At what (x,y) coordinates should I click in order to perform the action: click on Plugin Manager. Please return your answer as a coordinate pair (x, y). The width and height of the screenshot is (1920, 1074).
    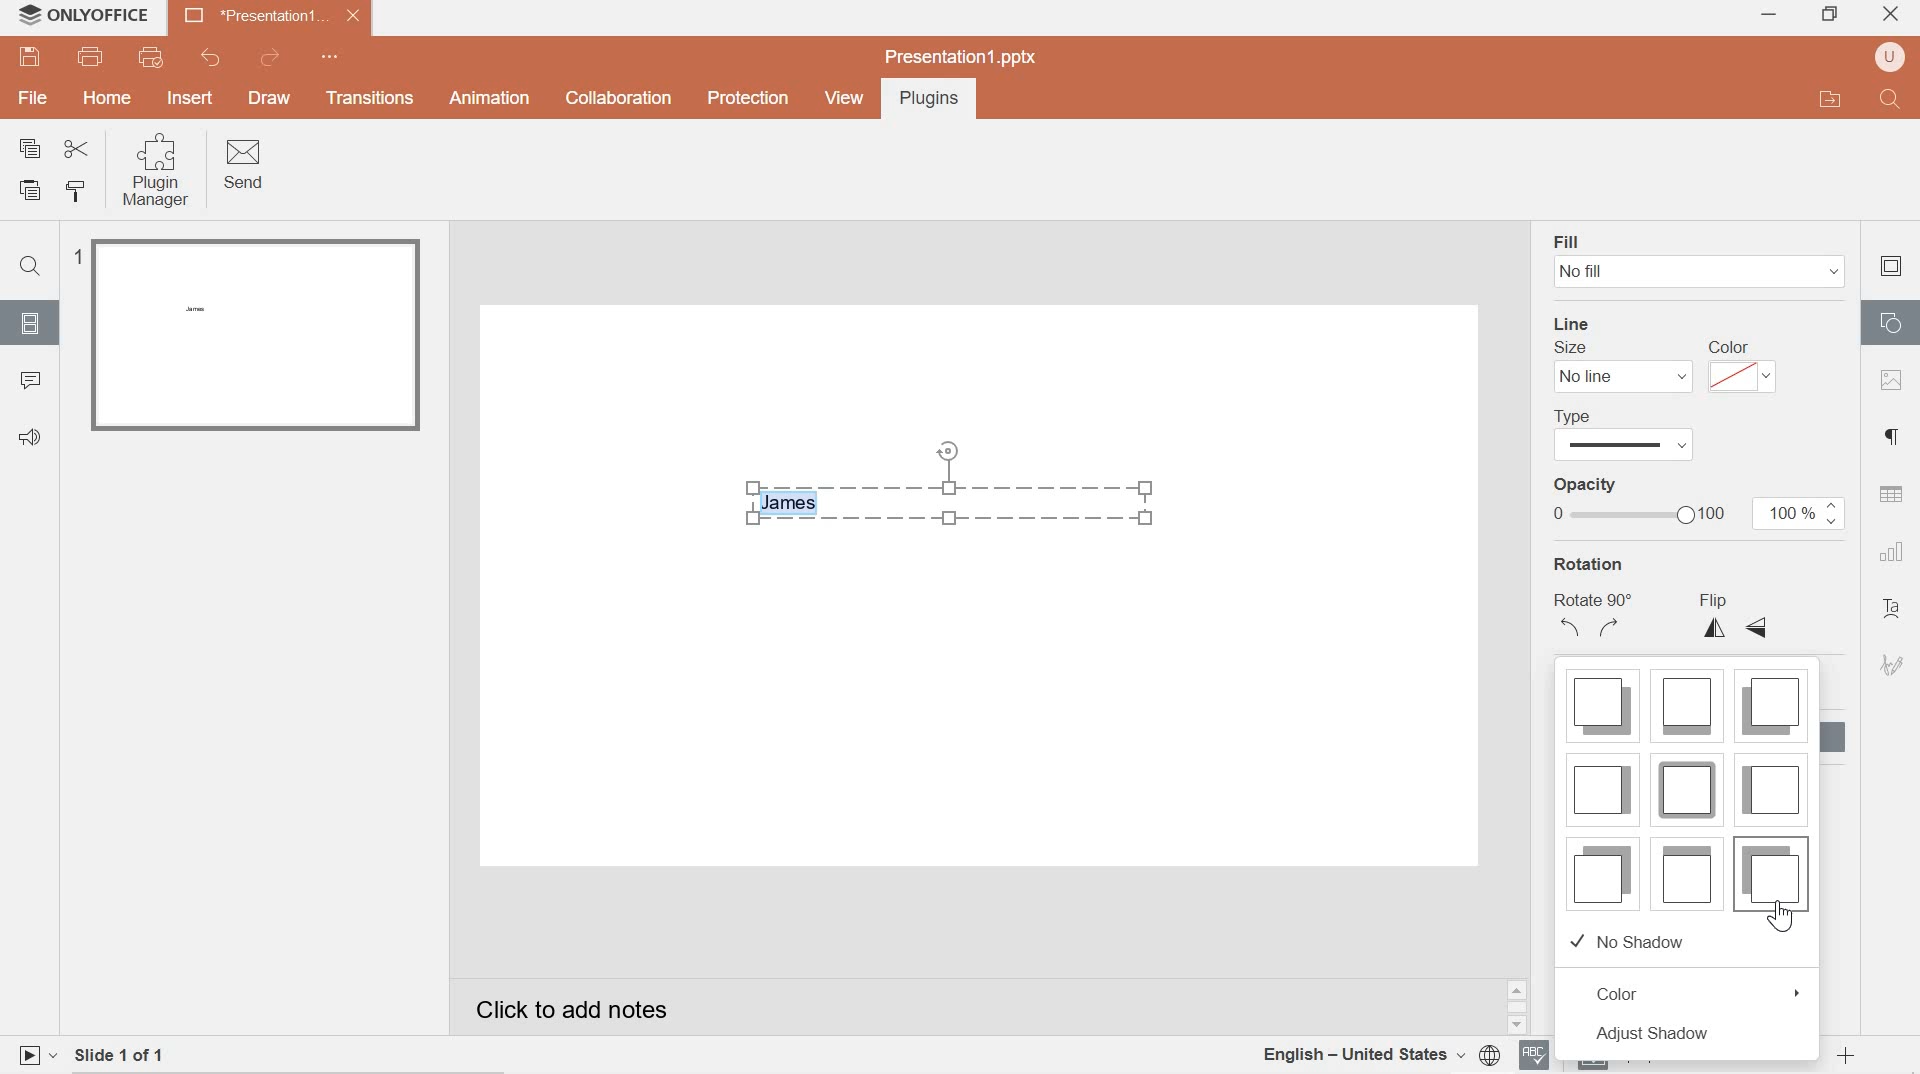
    Looking at the image, I should click on (160, 171).